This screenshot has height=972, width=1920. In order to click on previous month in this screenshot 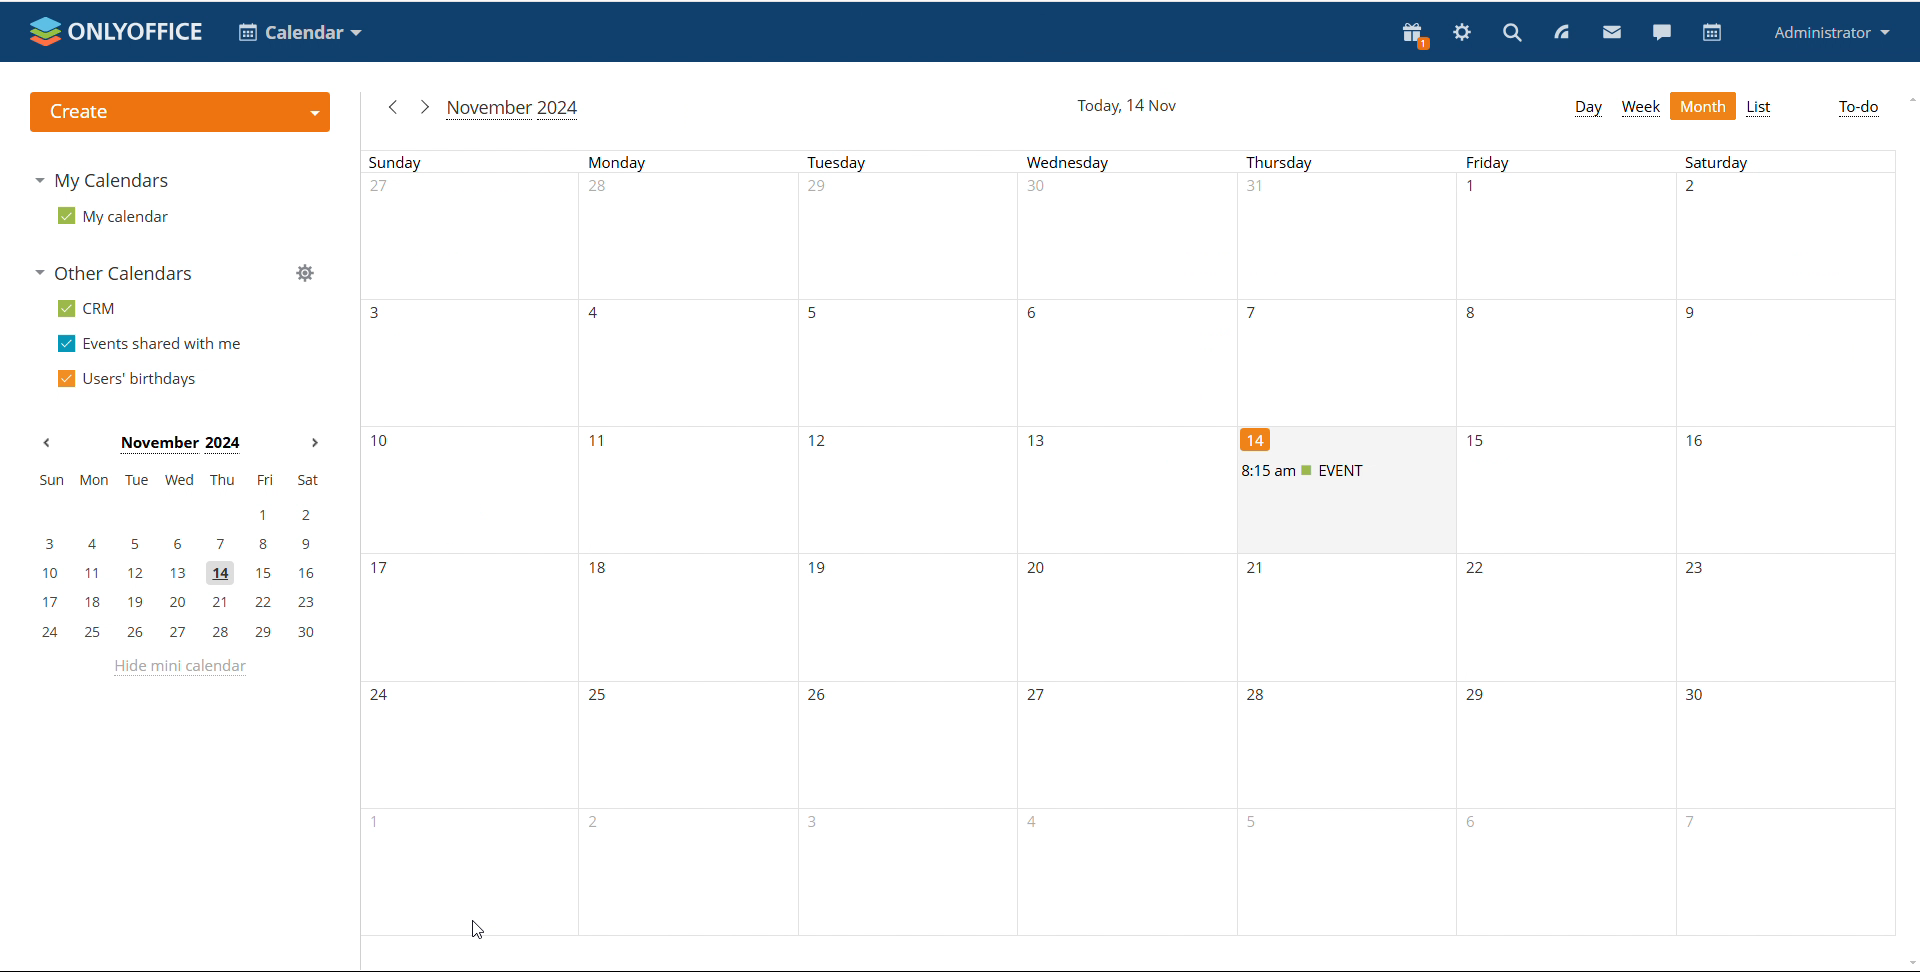, I will do `click(390, 108)`.